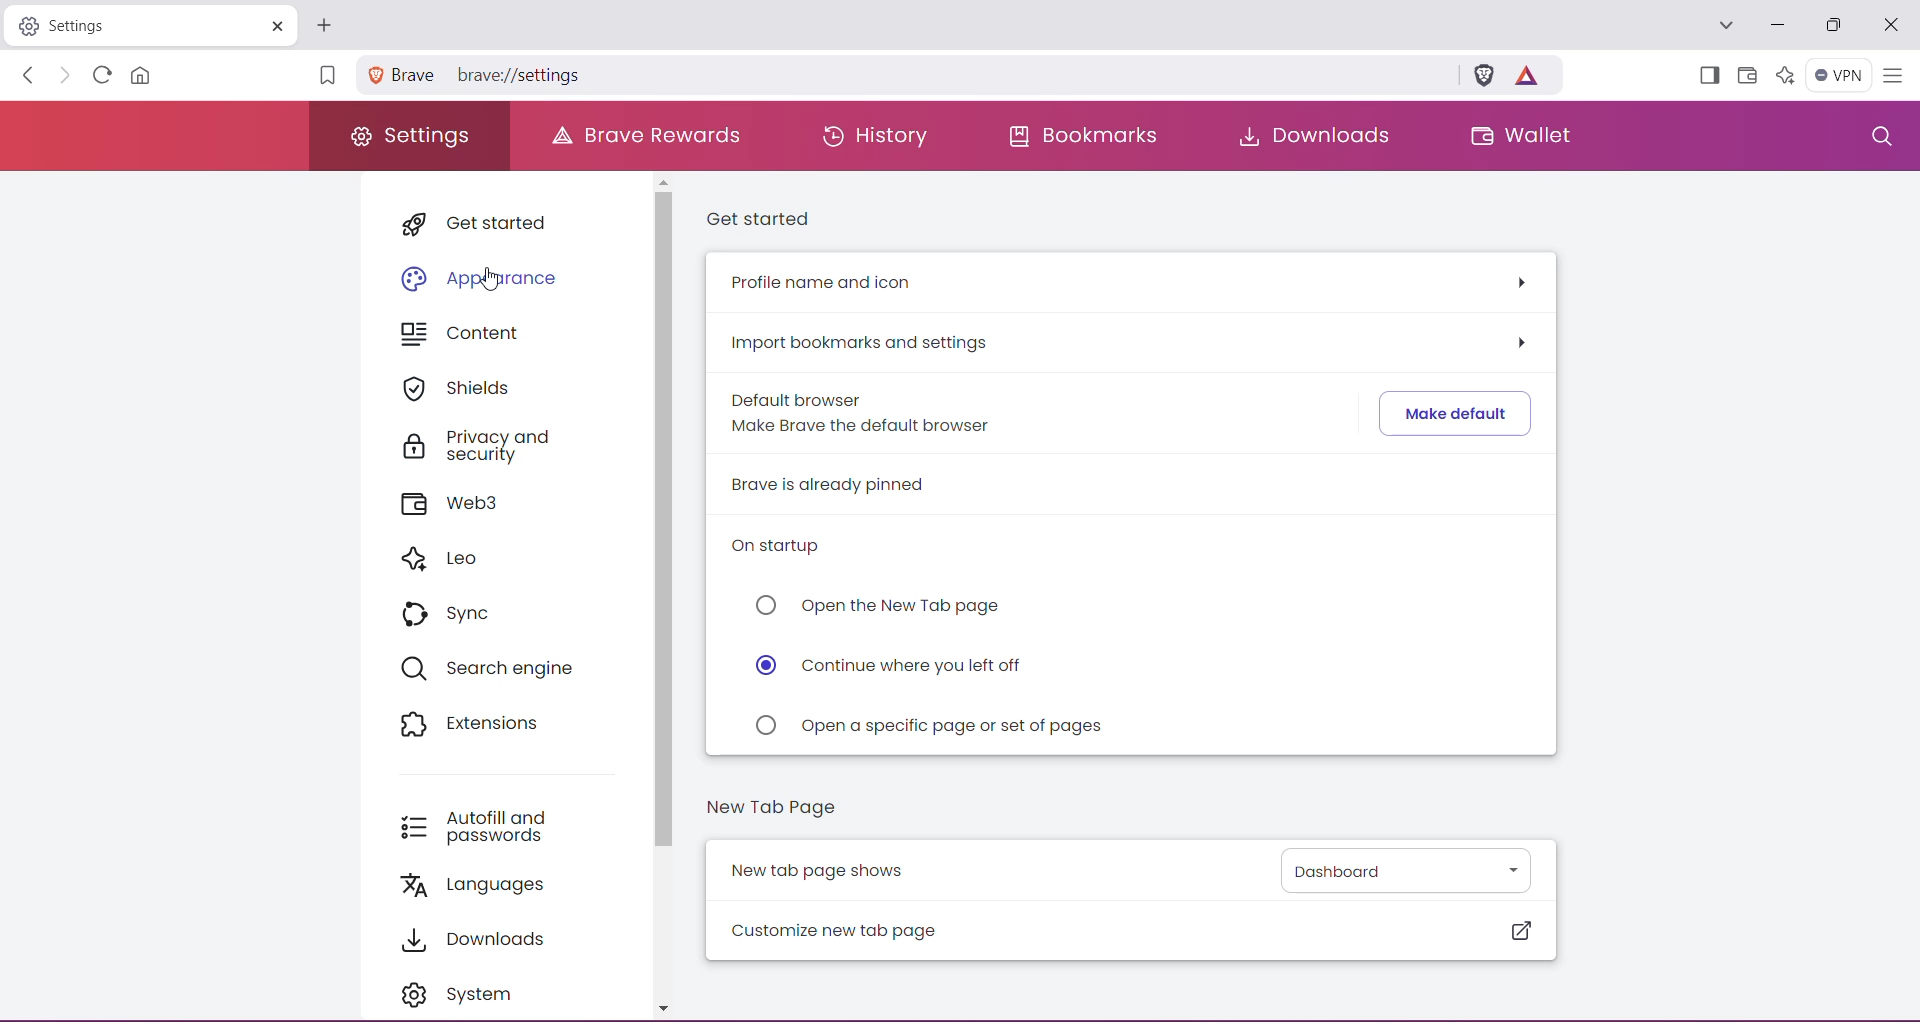 Image resolution: width=1920 pixels, height=1022 pixels. I want to click on Leo AI, so click(1783, 74).